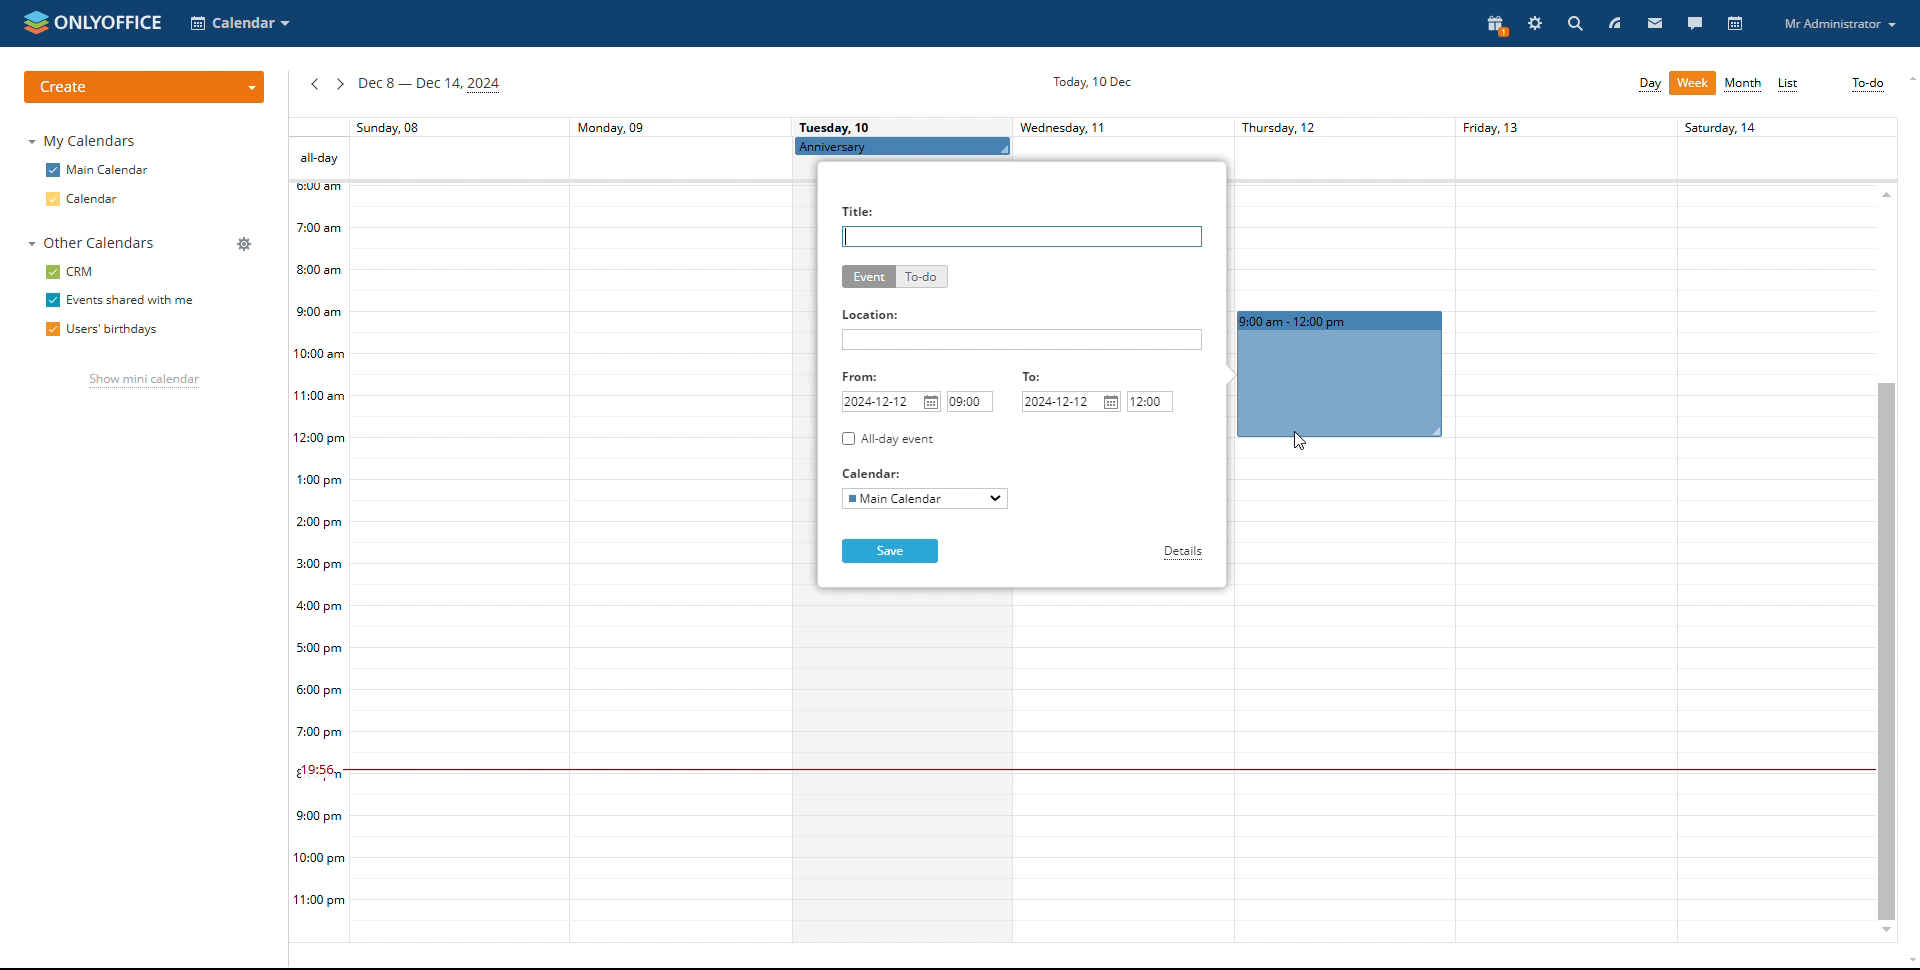  Describe the element at coordinates (1331, 126) in the screenshot. I see `Thursday, 12` at that location.